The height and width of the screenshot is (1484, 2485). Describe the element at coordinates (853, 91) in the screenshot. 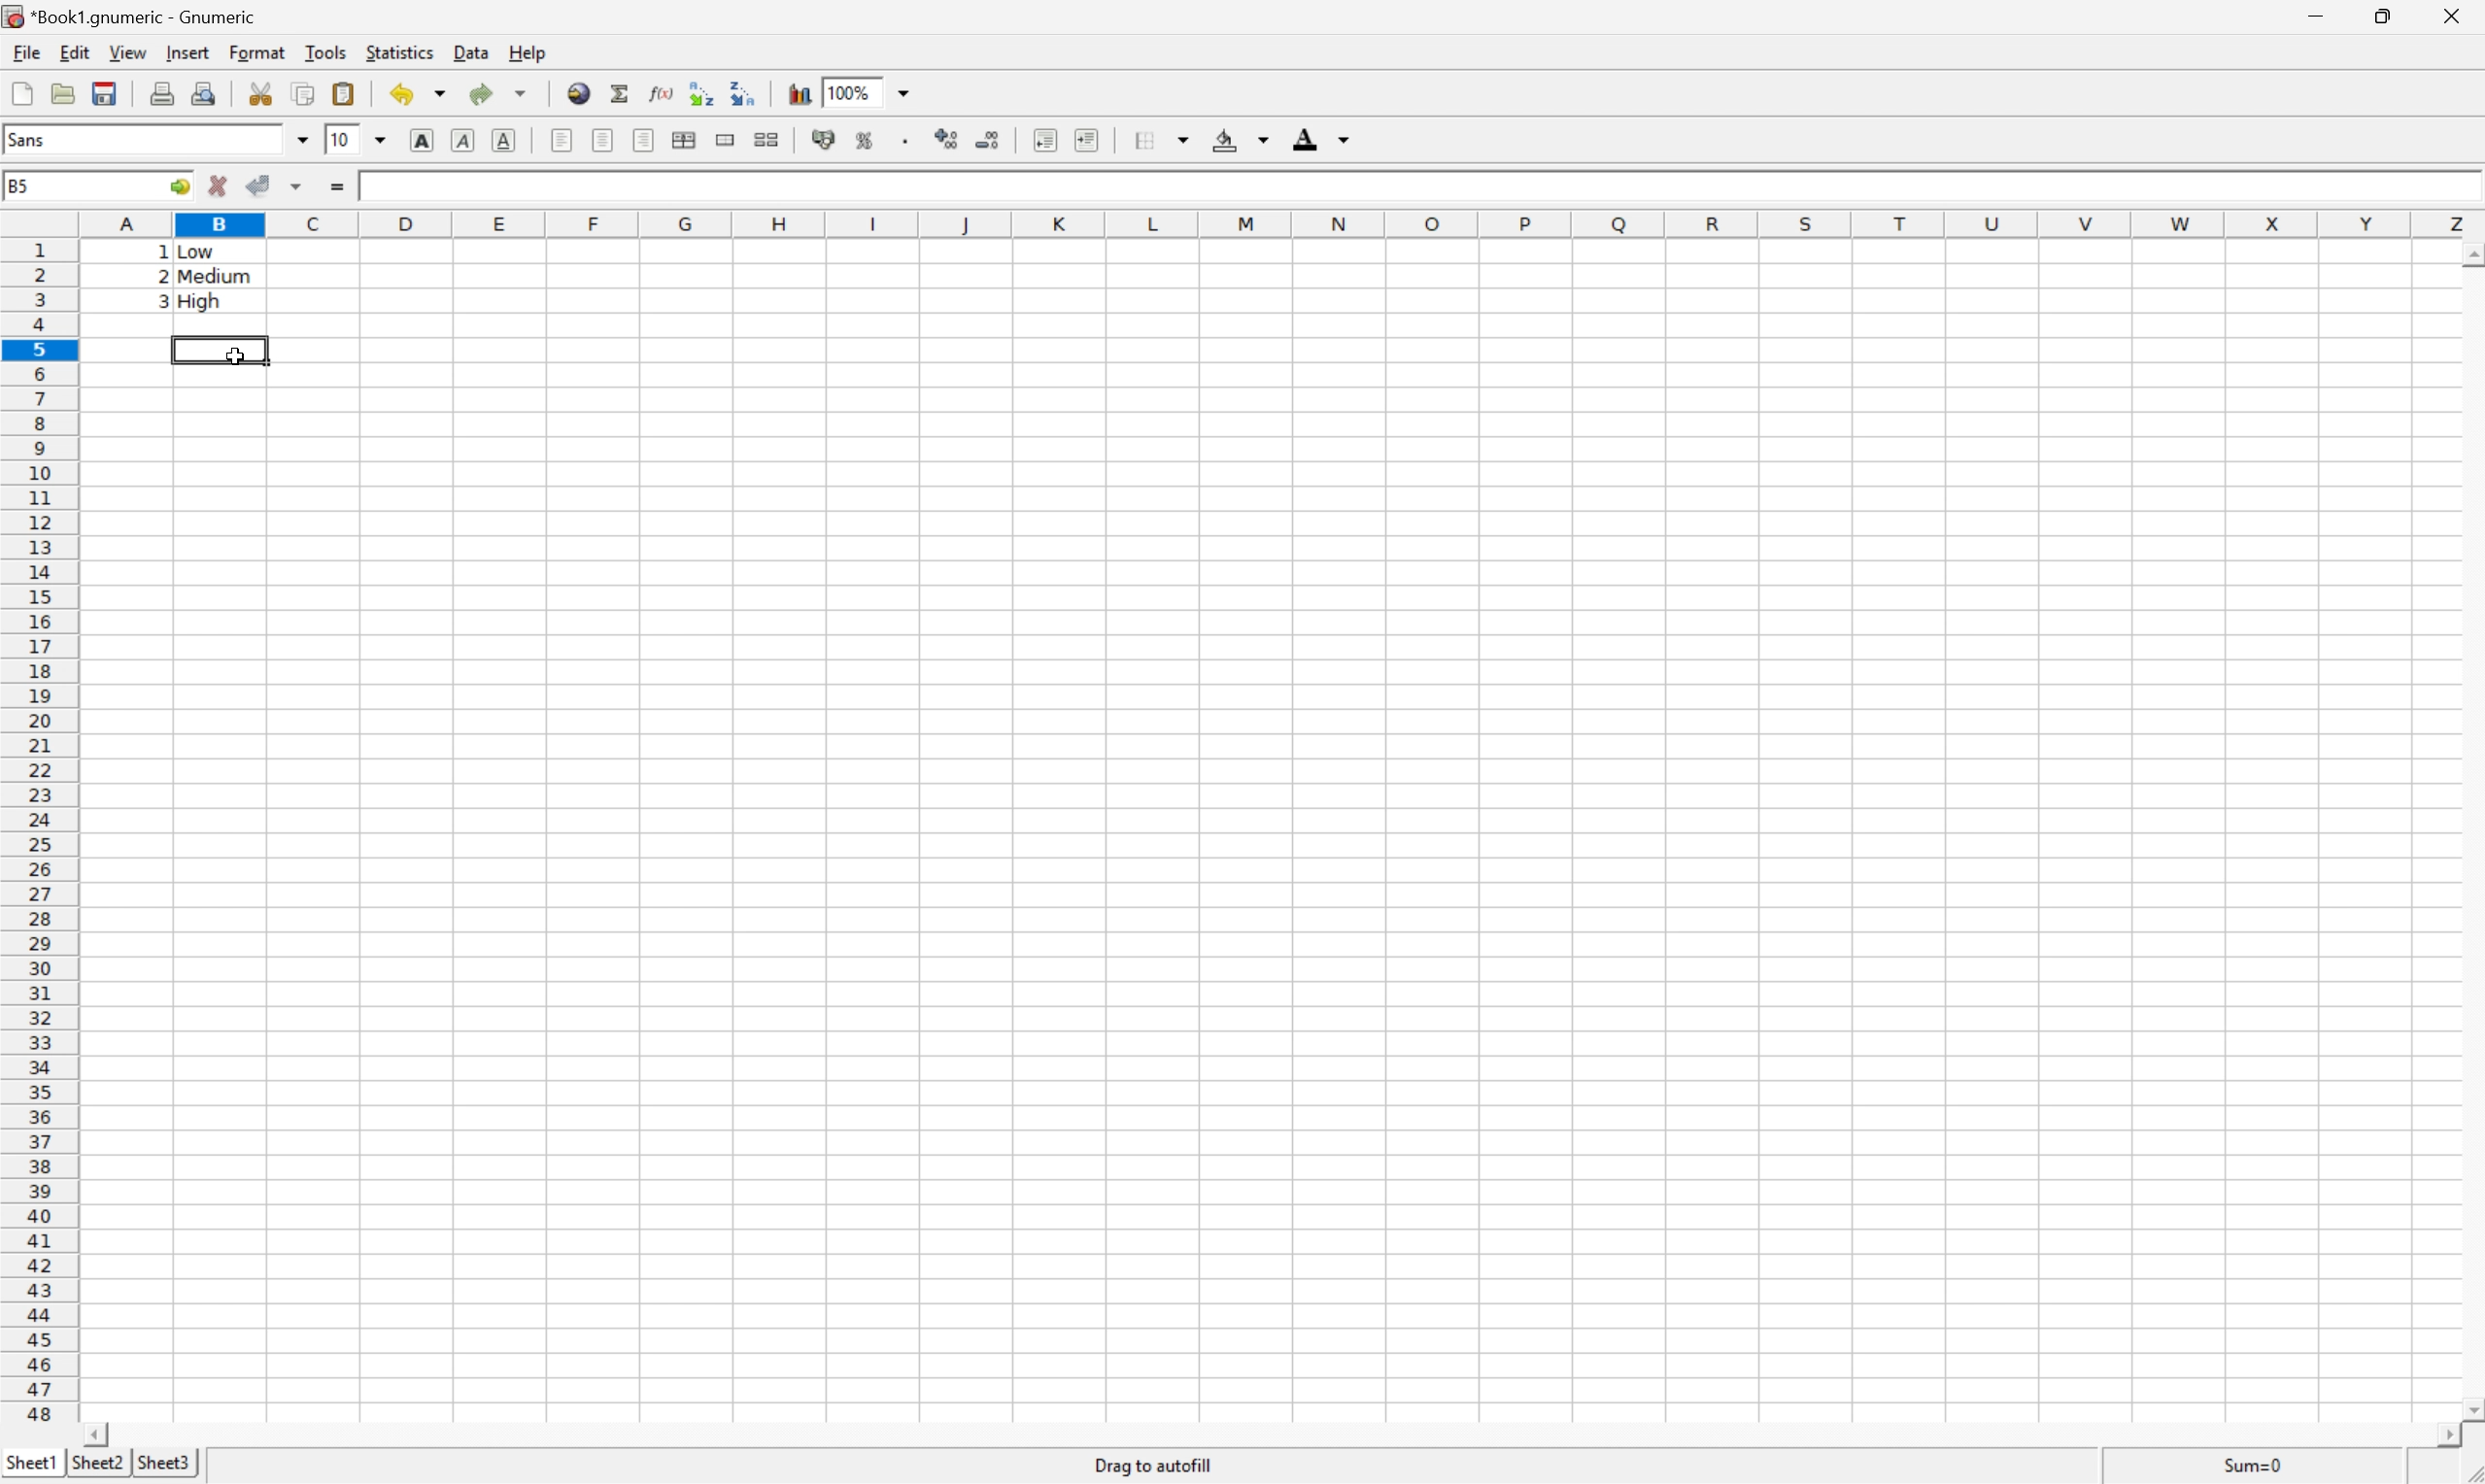

I see `100%` at that location.